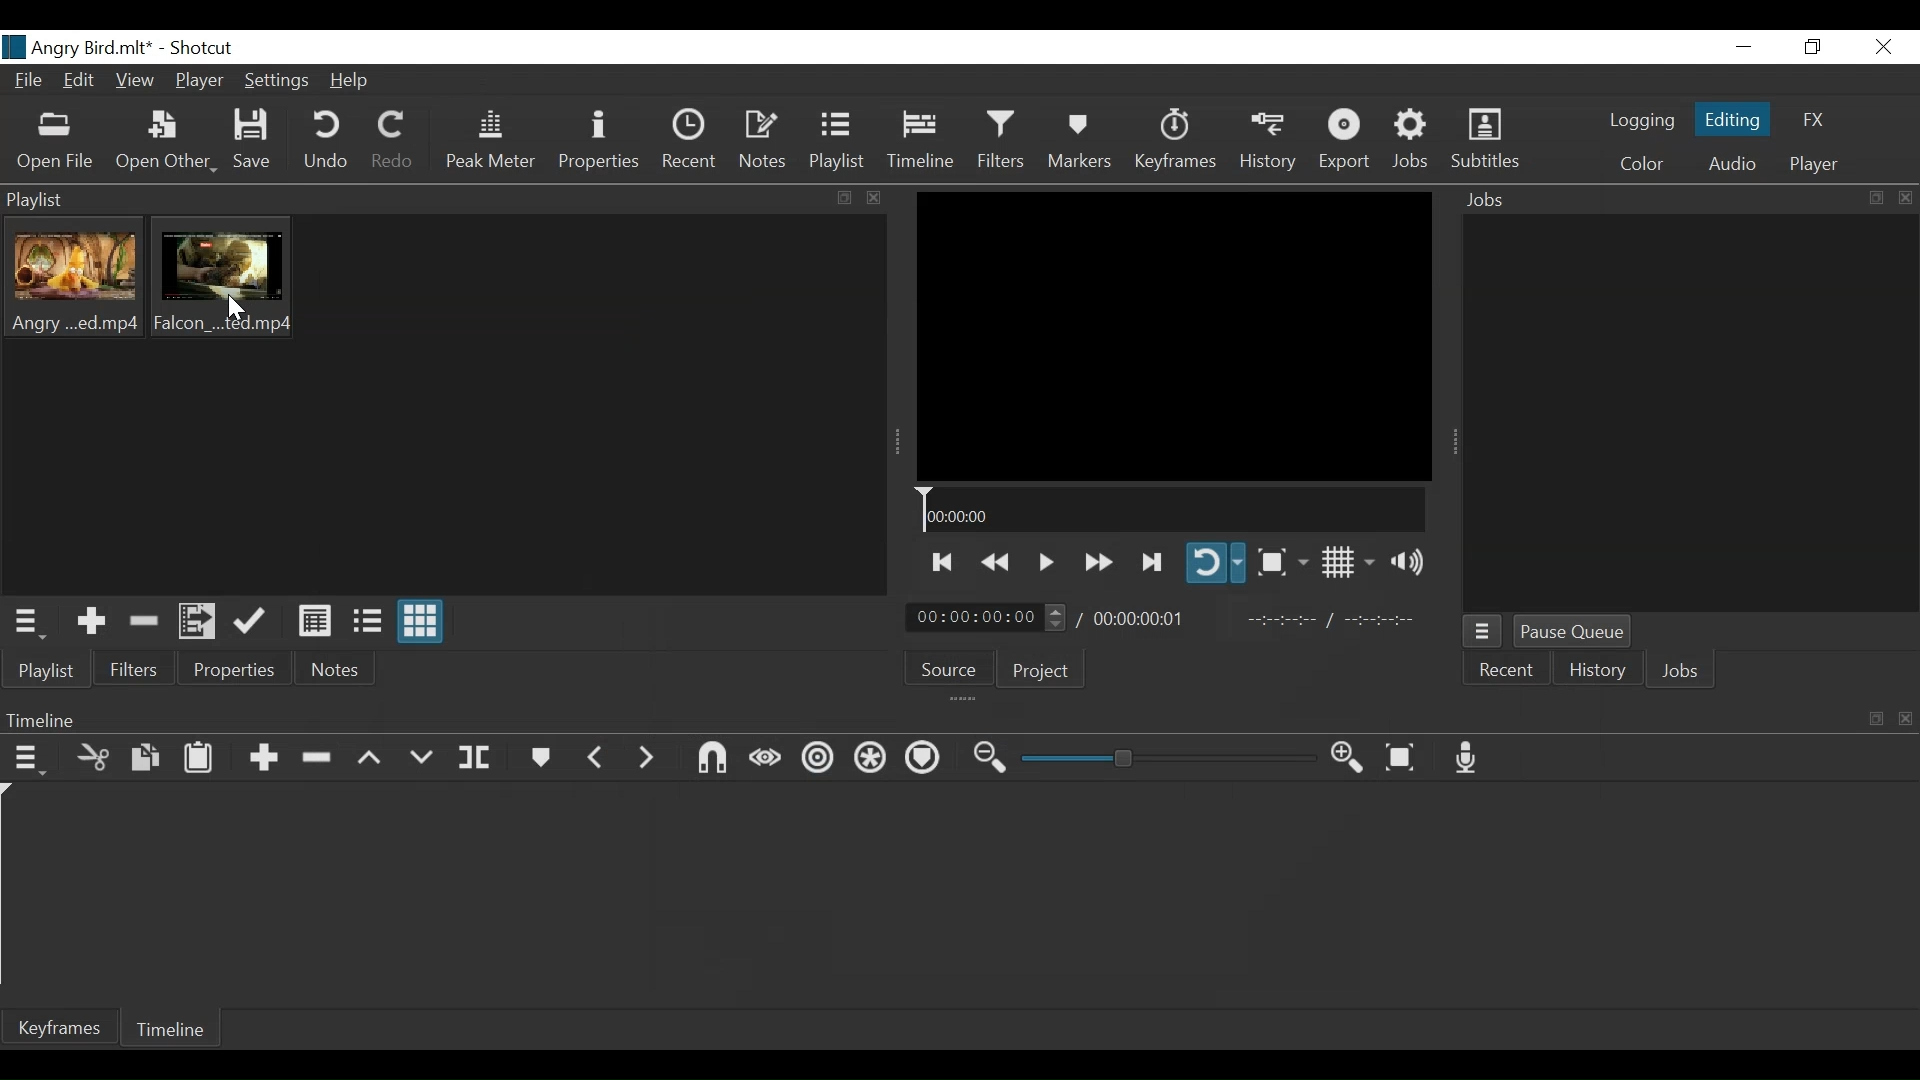  What do you see at coordinates (1172, 758) in the screenshot?
I see `Zoom slider` at bounding box center [1172, 758].